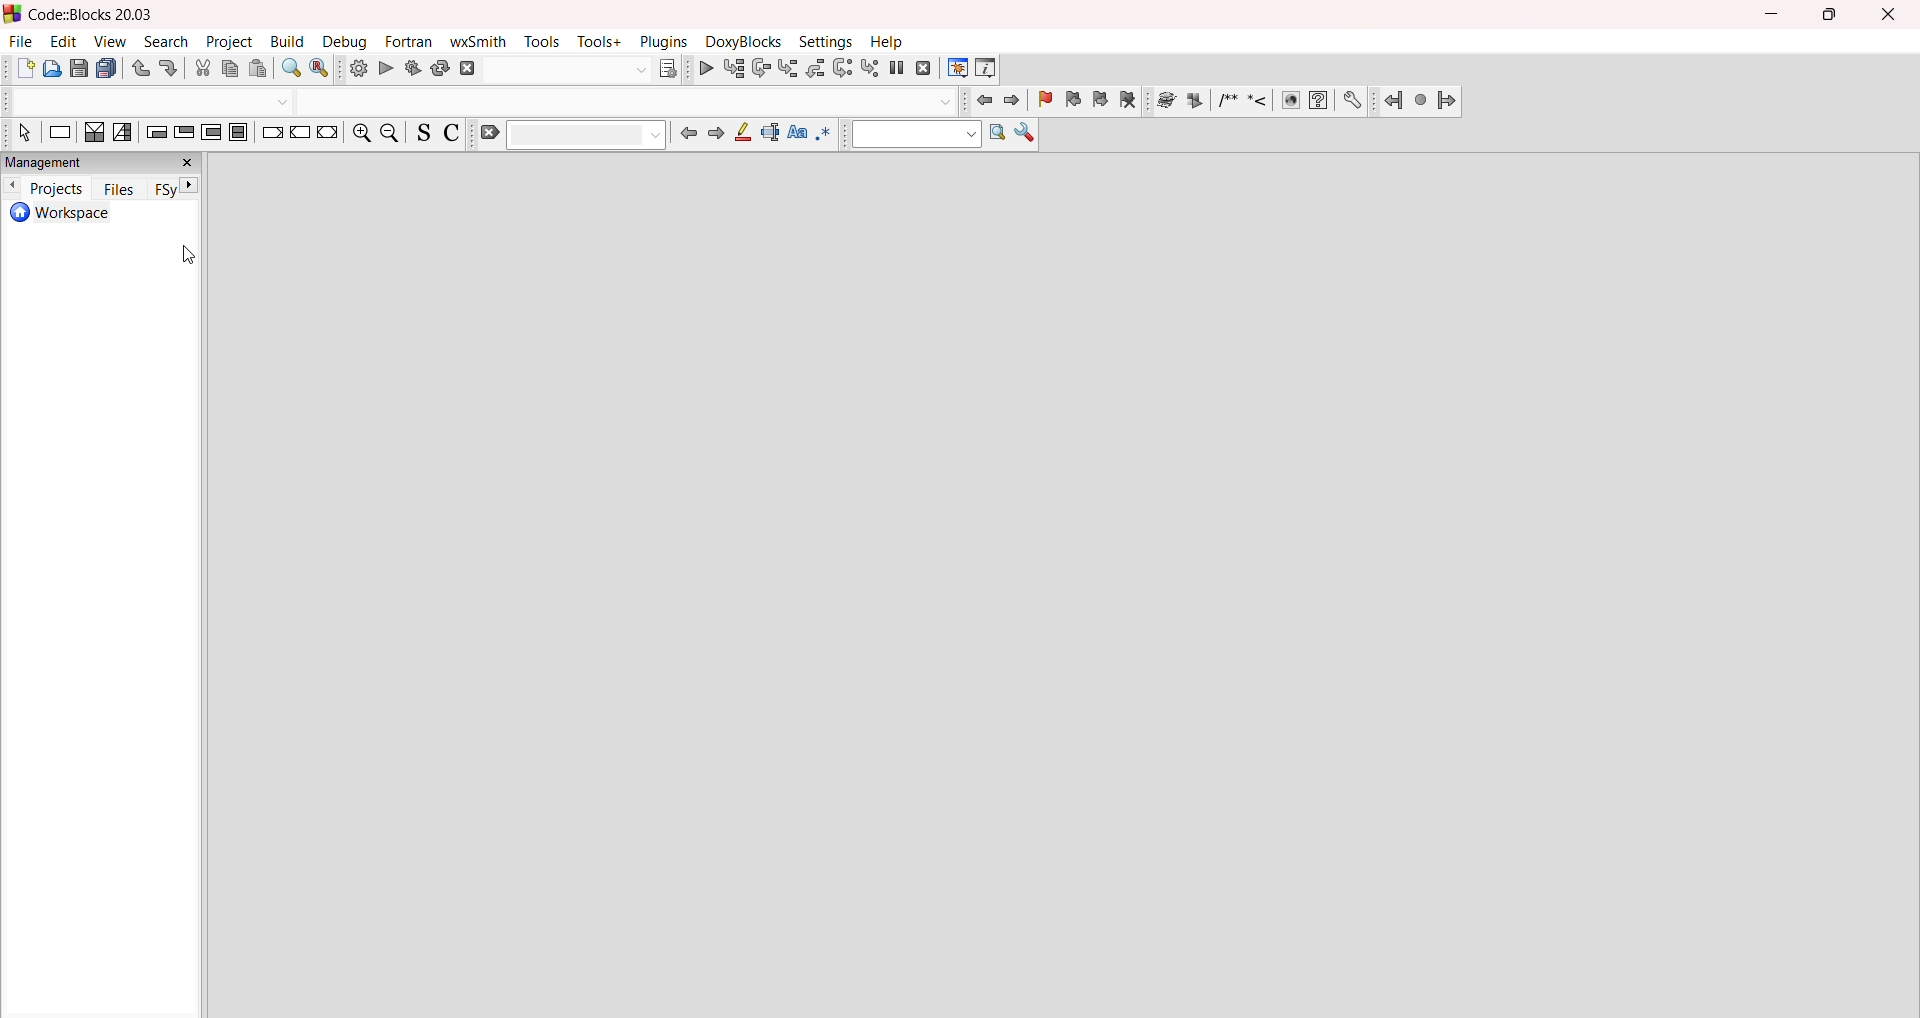 The width and height of the screenshot is (1920, 1018). I want to click on exist conditional loop, so click(184, 135).